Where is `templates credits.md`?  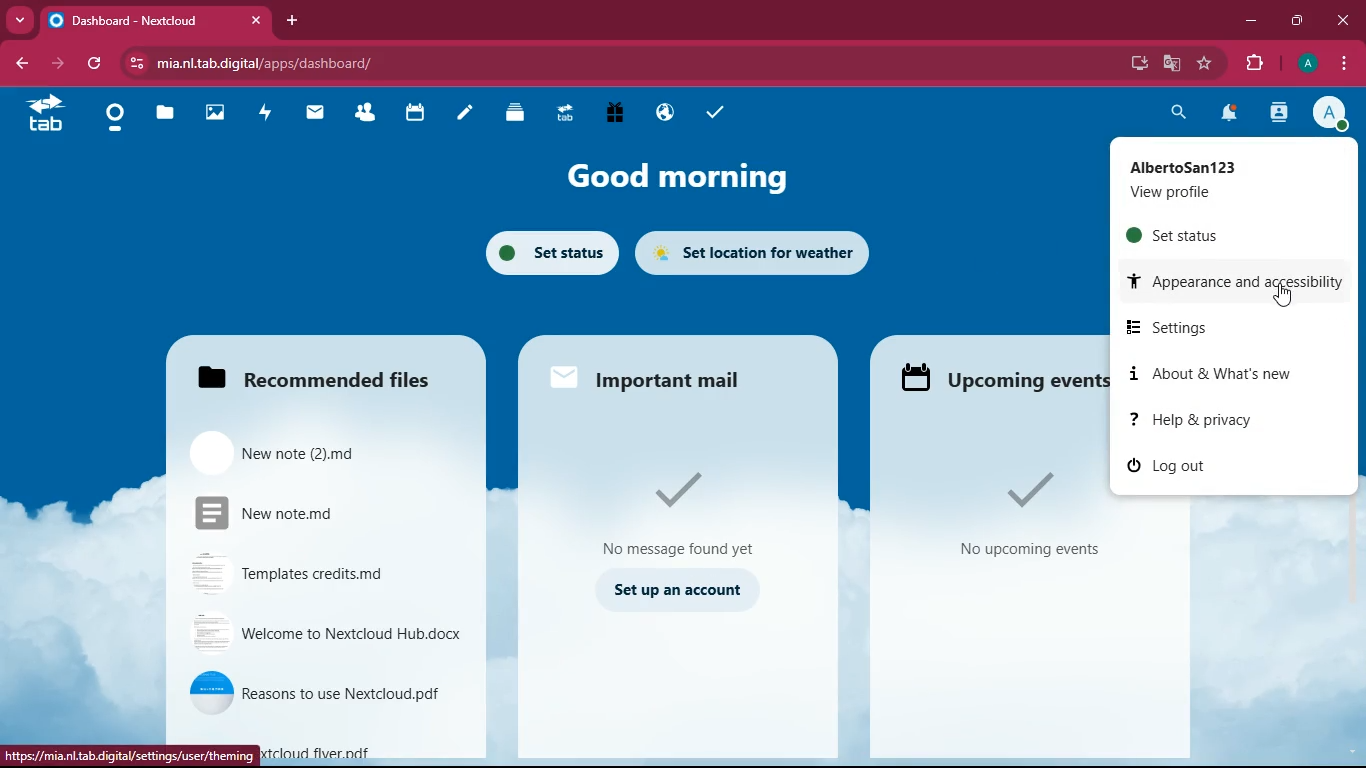
templates credits.md is located at coordinates (318, 576).